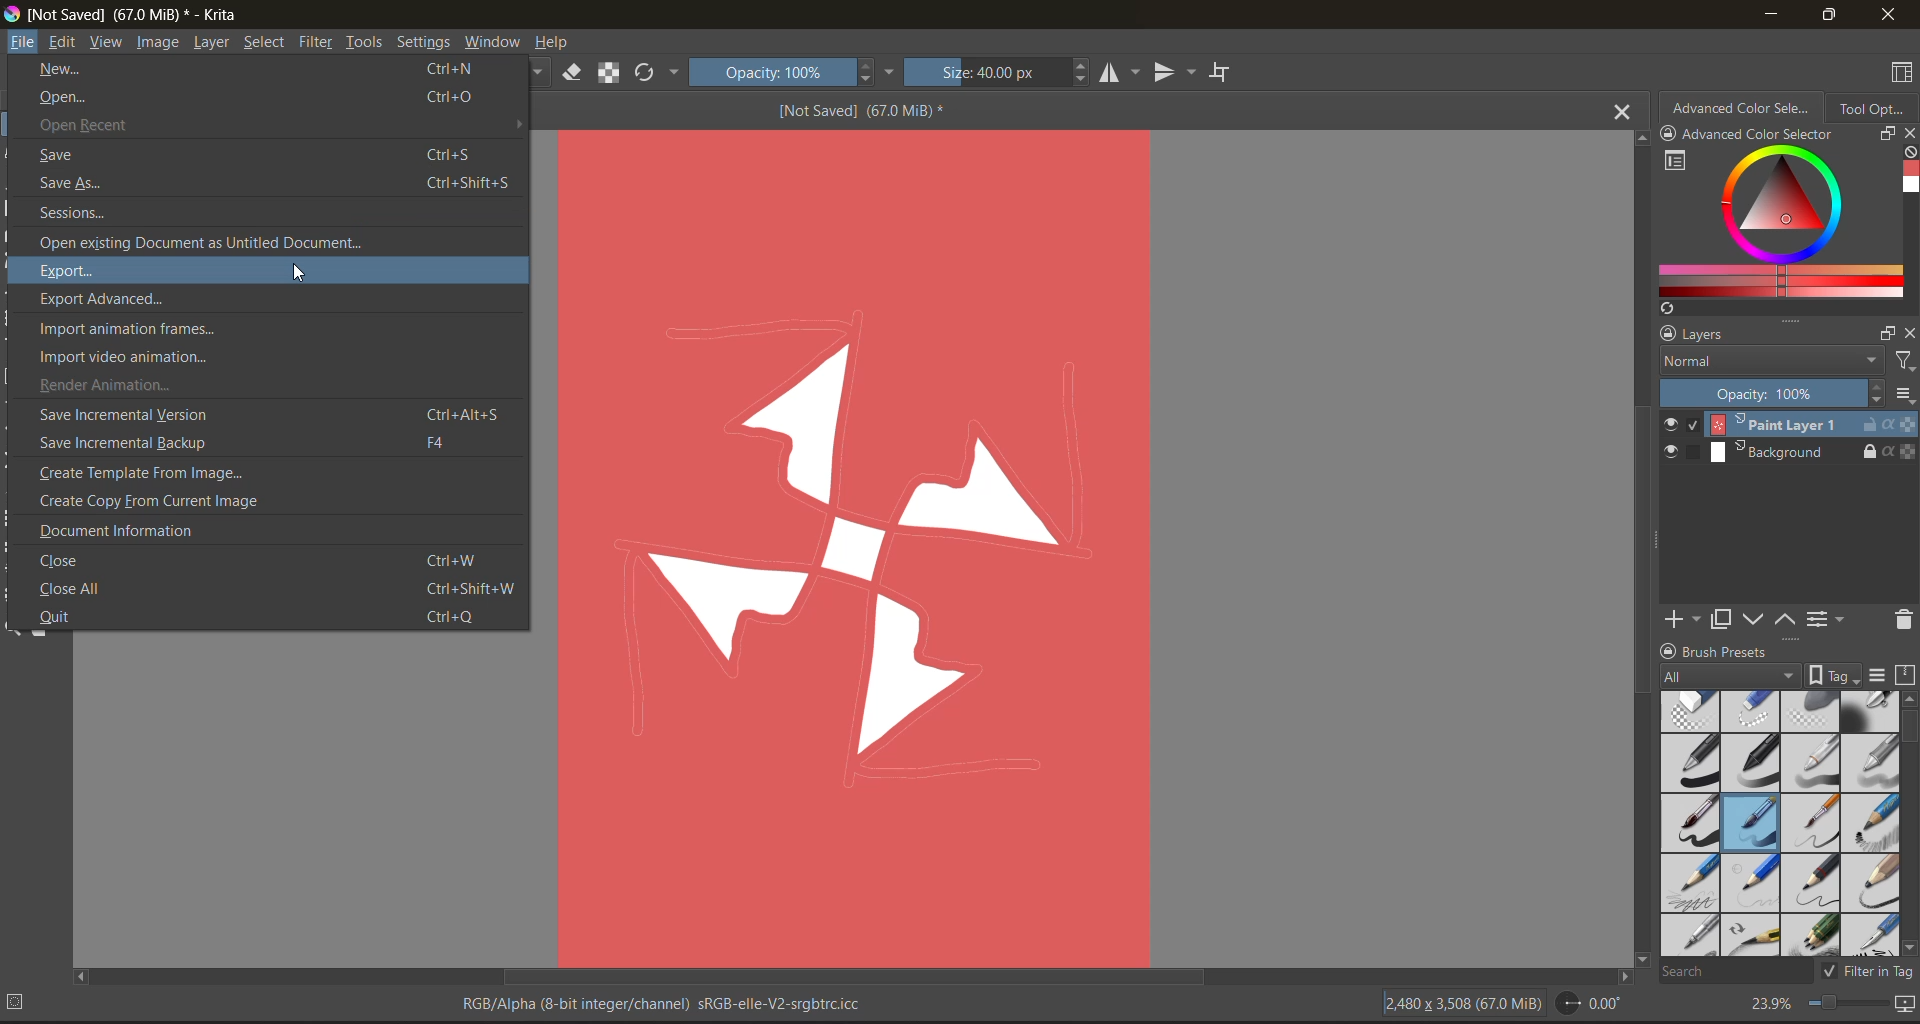  What do you see at coordinates (1761, 336) in the screenshot?
I see `layers` at bounding box center [1761, 336].